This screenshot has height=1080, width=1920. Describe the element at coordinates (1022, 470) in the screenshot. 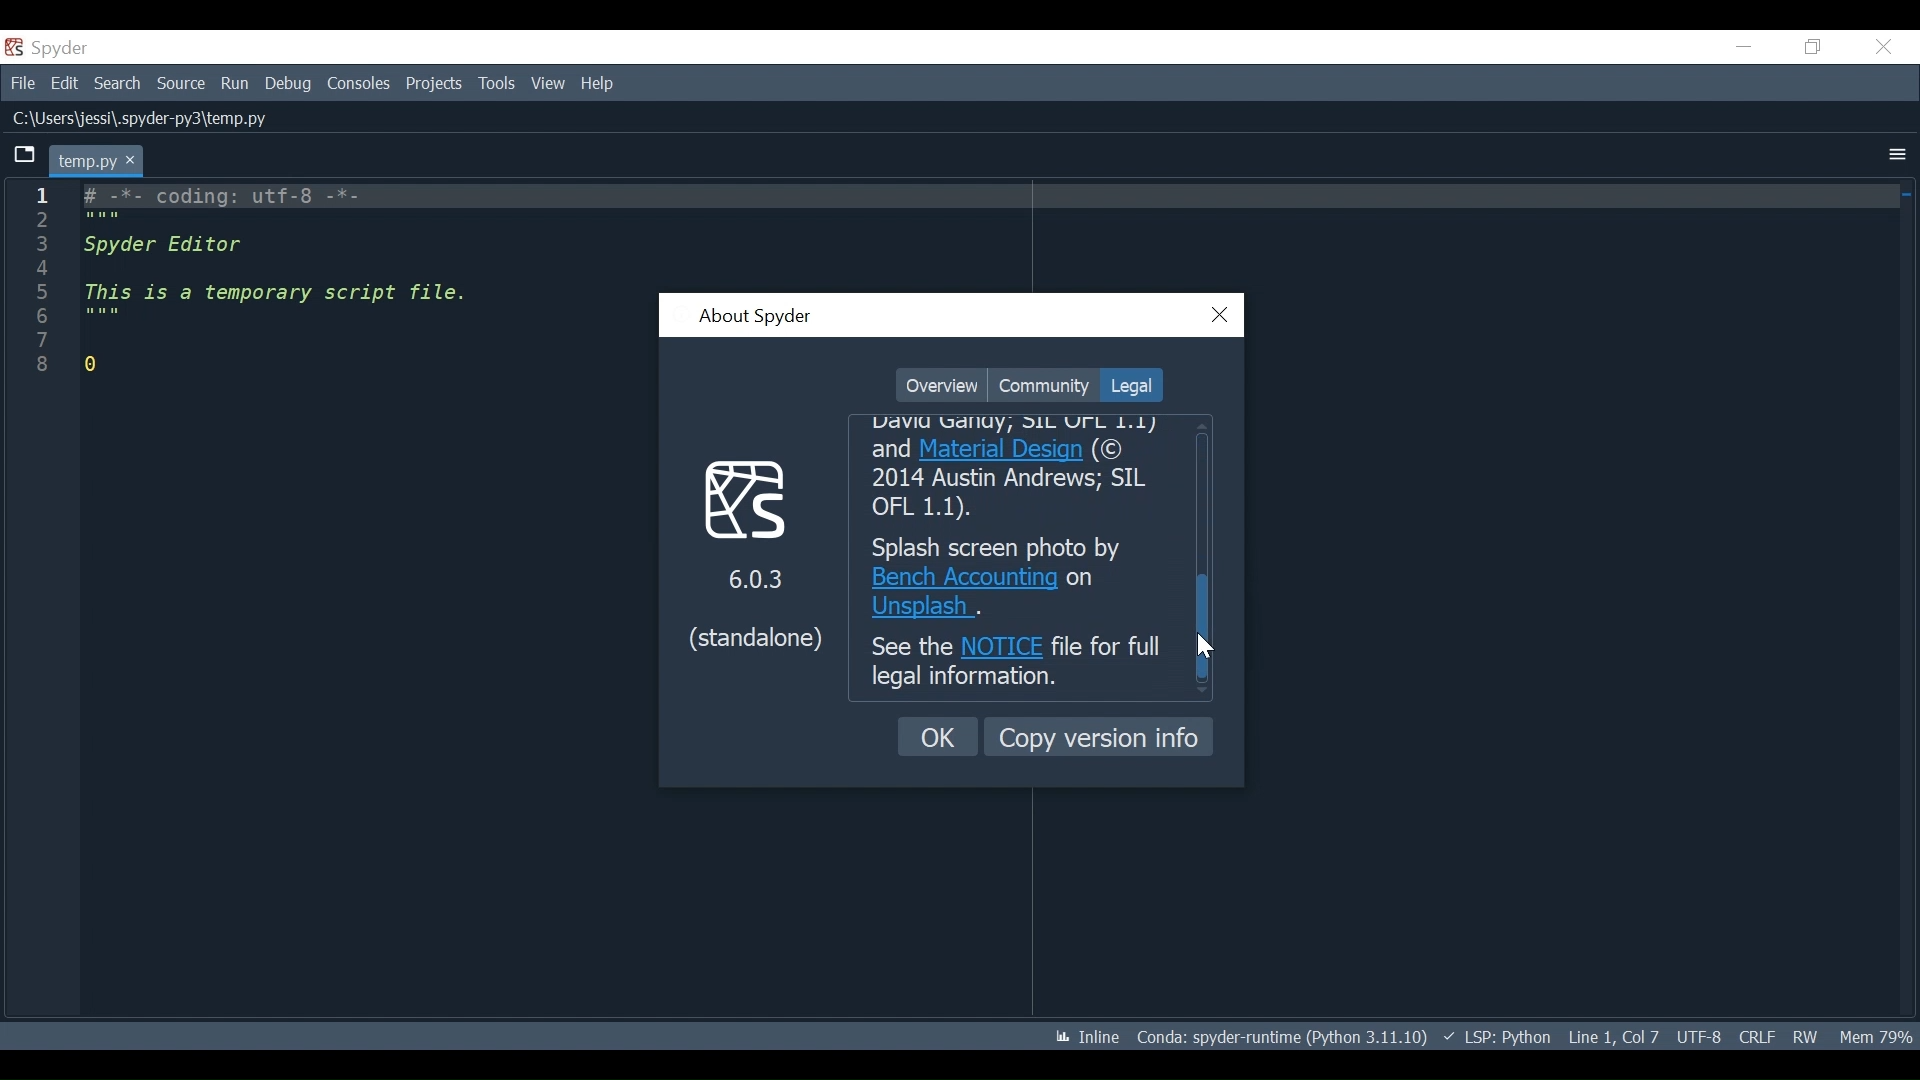

I see `David Gandy; SIL OFL 1.1) and Material Design (© 2014 Austin Andrews; SIL OFL 1.1).` at that location.